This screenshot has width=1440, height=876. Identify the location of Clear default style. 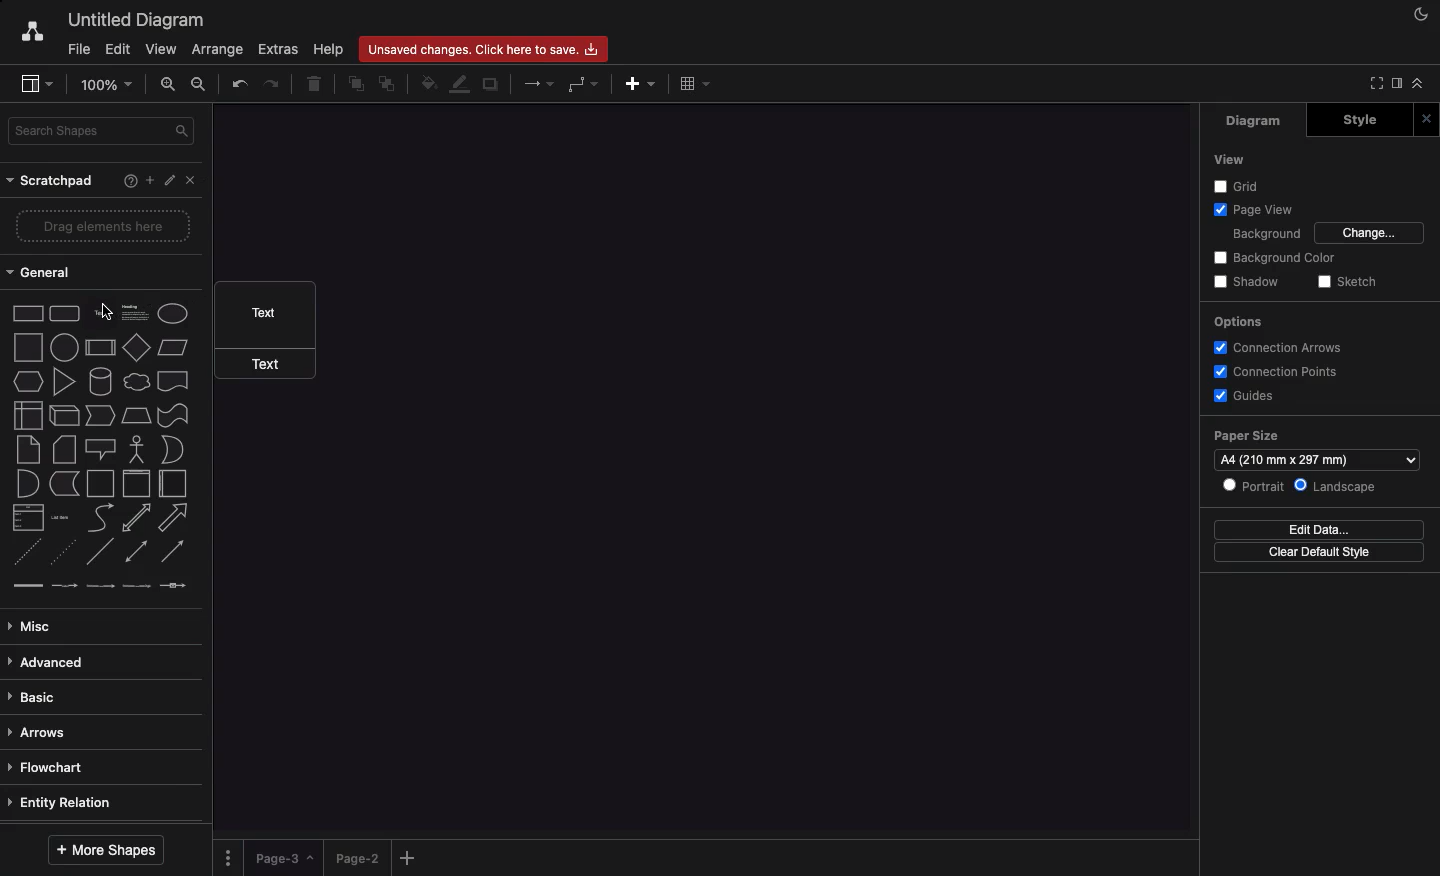
(1325, 552).